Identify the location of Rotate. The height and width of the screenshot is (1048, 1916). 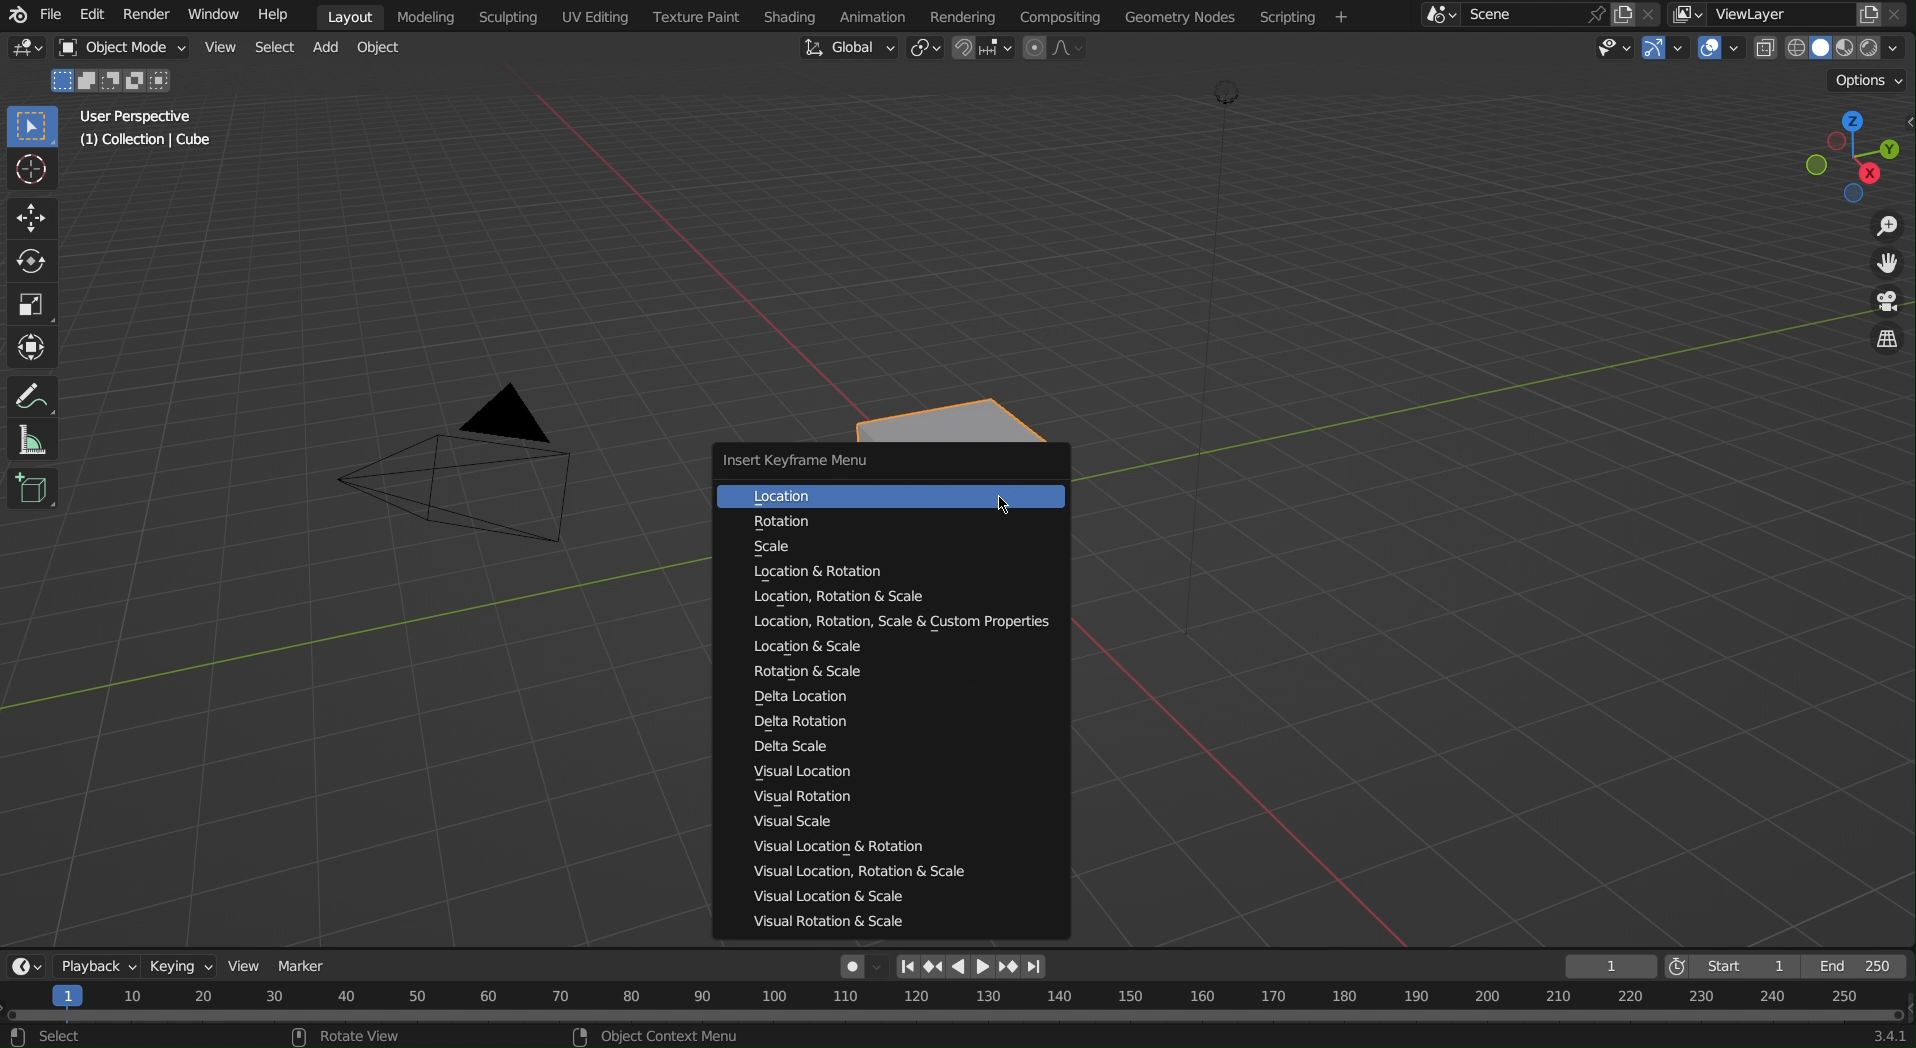
(31, 264).